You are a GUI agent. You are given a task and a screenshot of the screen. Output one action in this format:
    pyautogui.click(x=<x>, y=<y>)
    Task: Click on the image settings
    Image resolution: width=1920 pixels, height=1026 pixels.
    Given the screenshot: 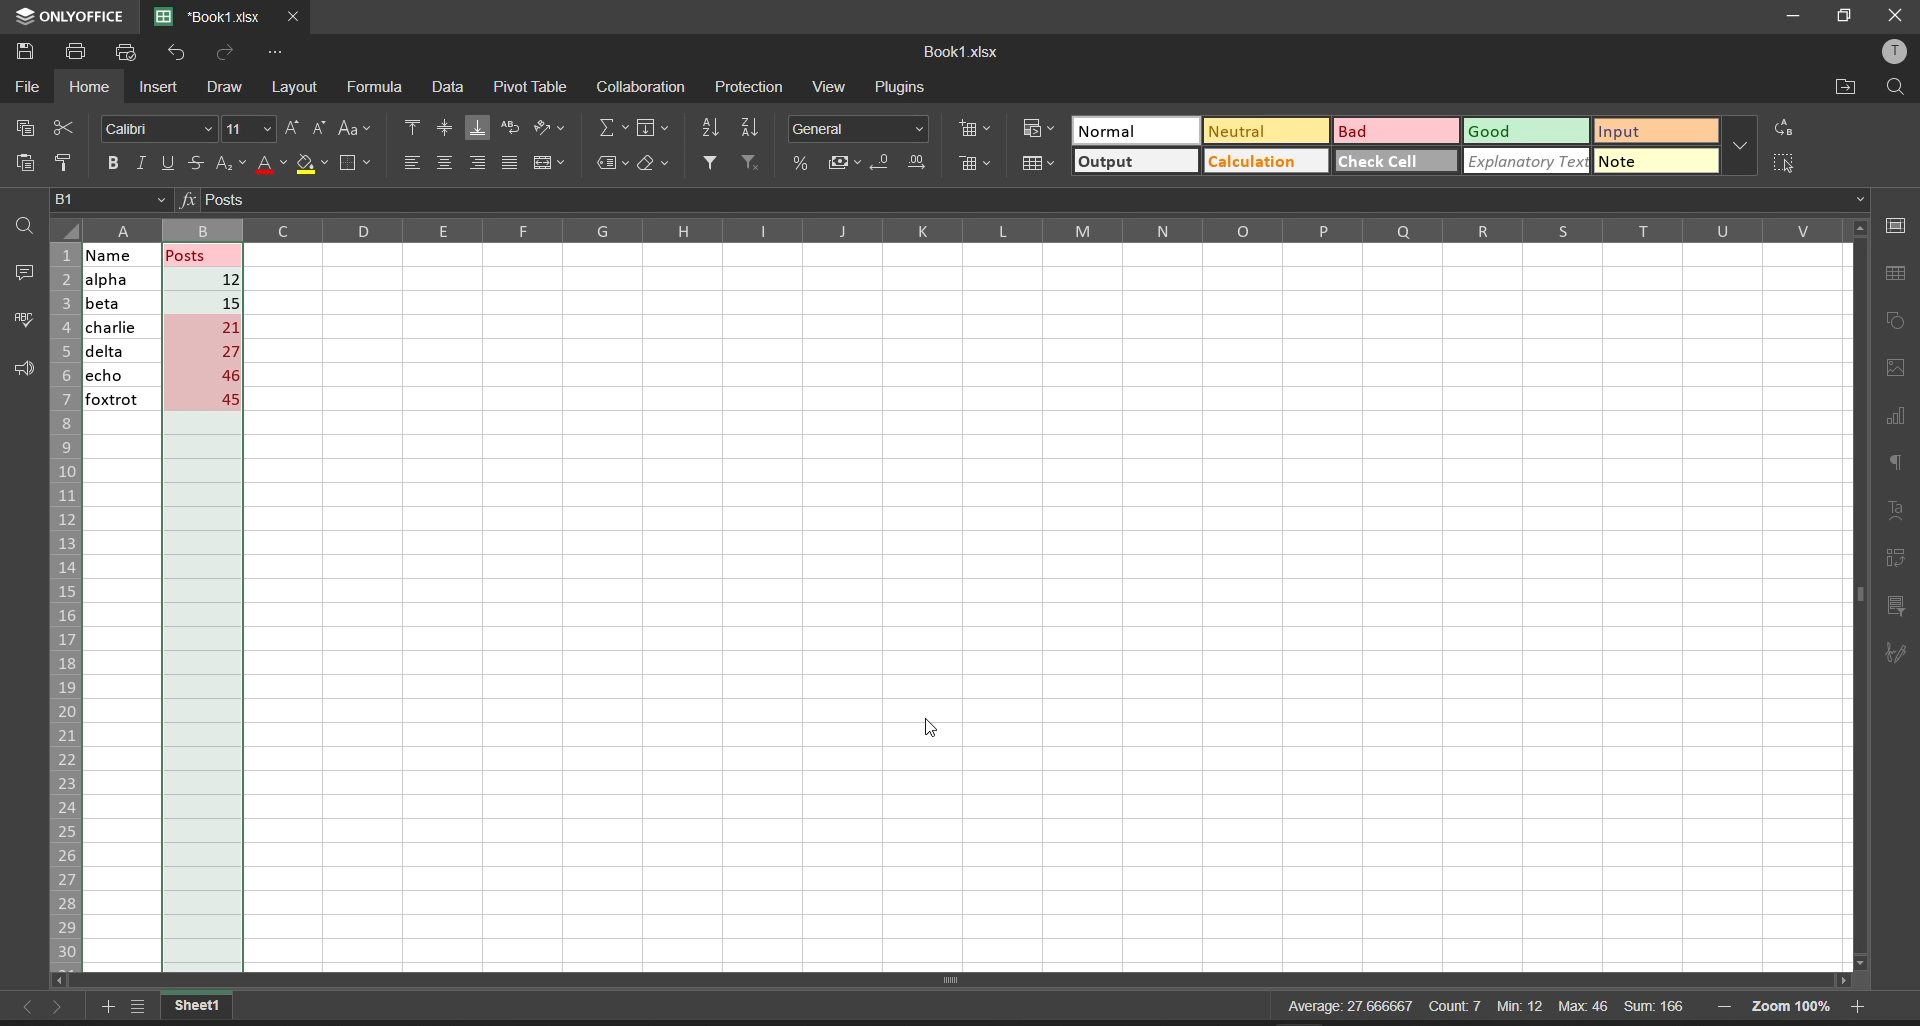 What is the action you would take?
    pyautogui.click(x=1902, y=369)
    